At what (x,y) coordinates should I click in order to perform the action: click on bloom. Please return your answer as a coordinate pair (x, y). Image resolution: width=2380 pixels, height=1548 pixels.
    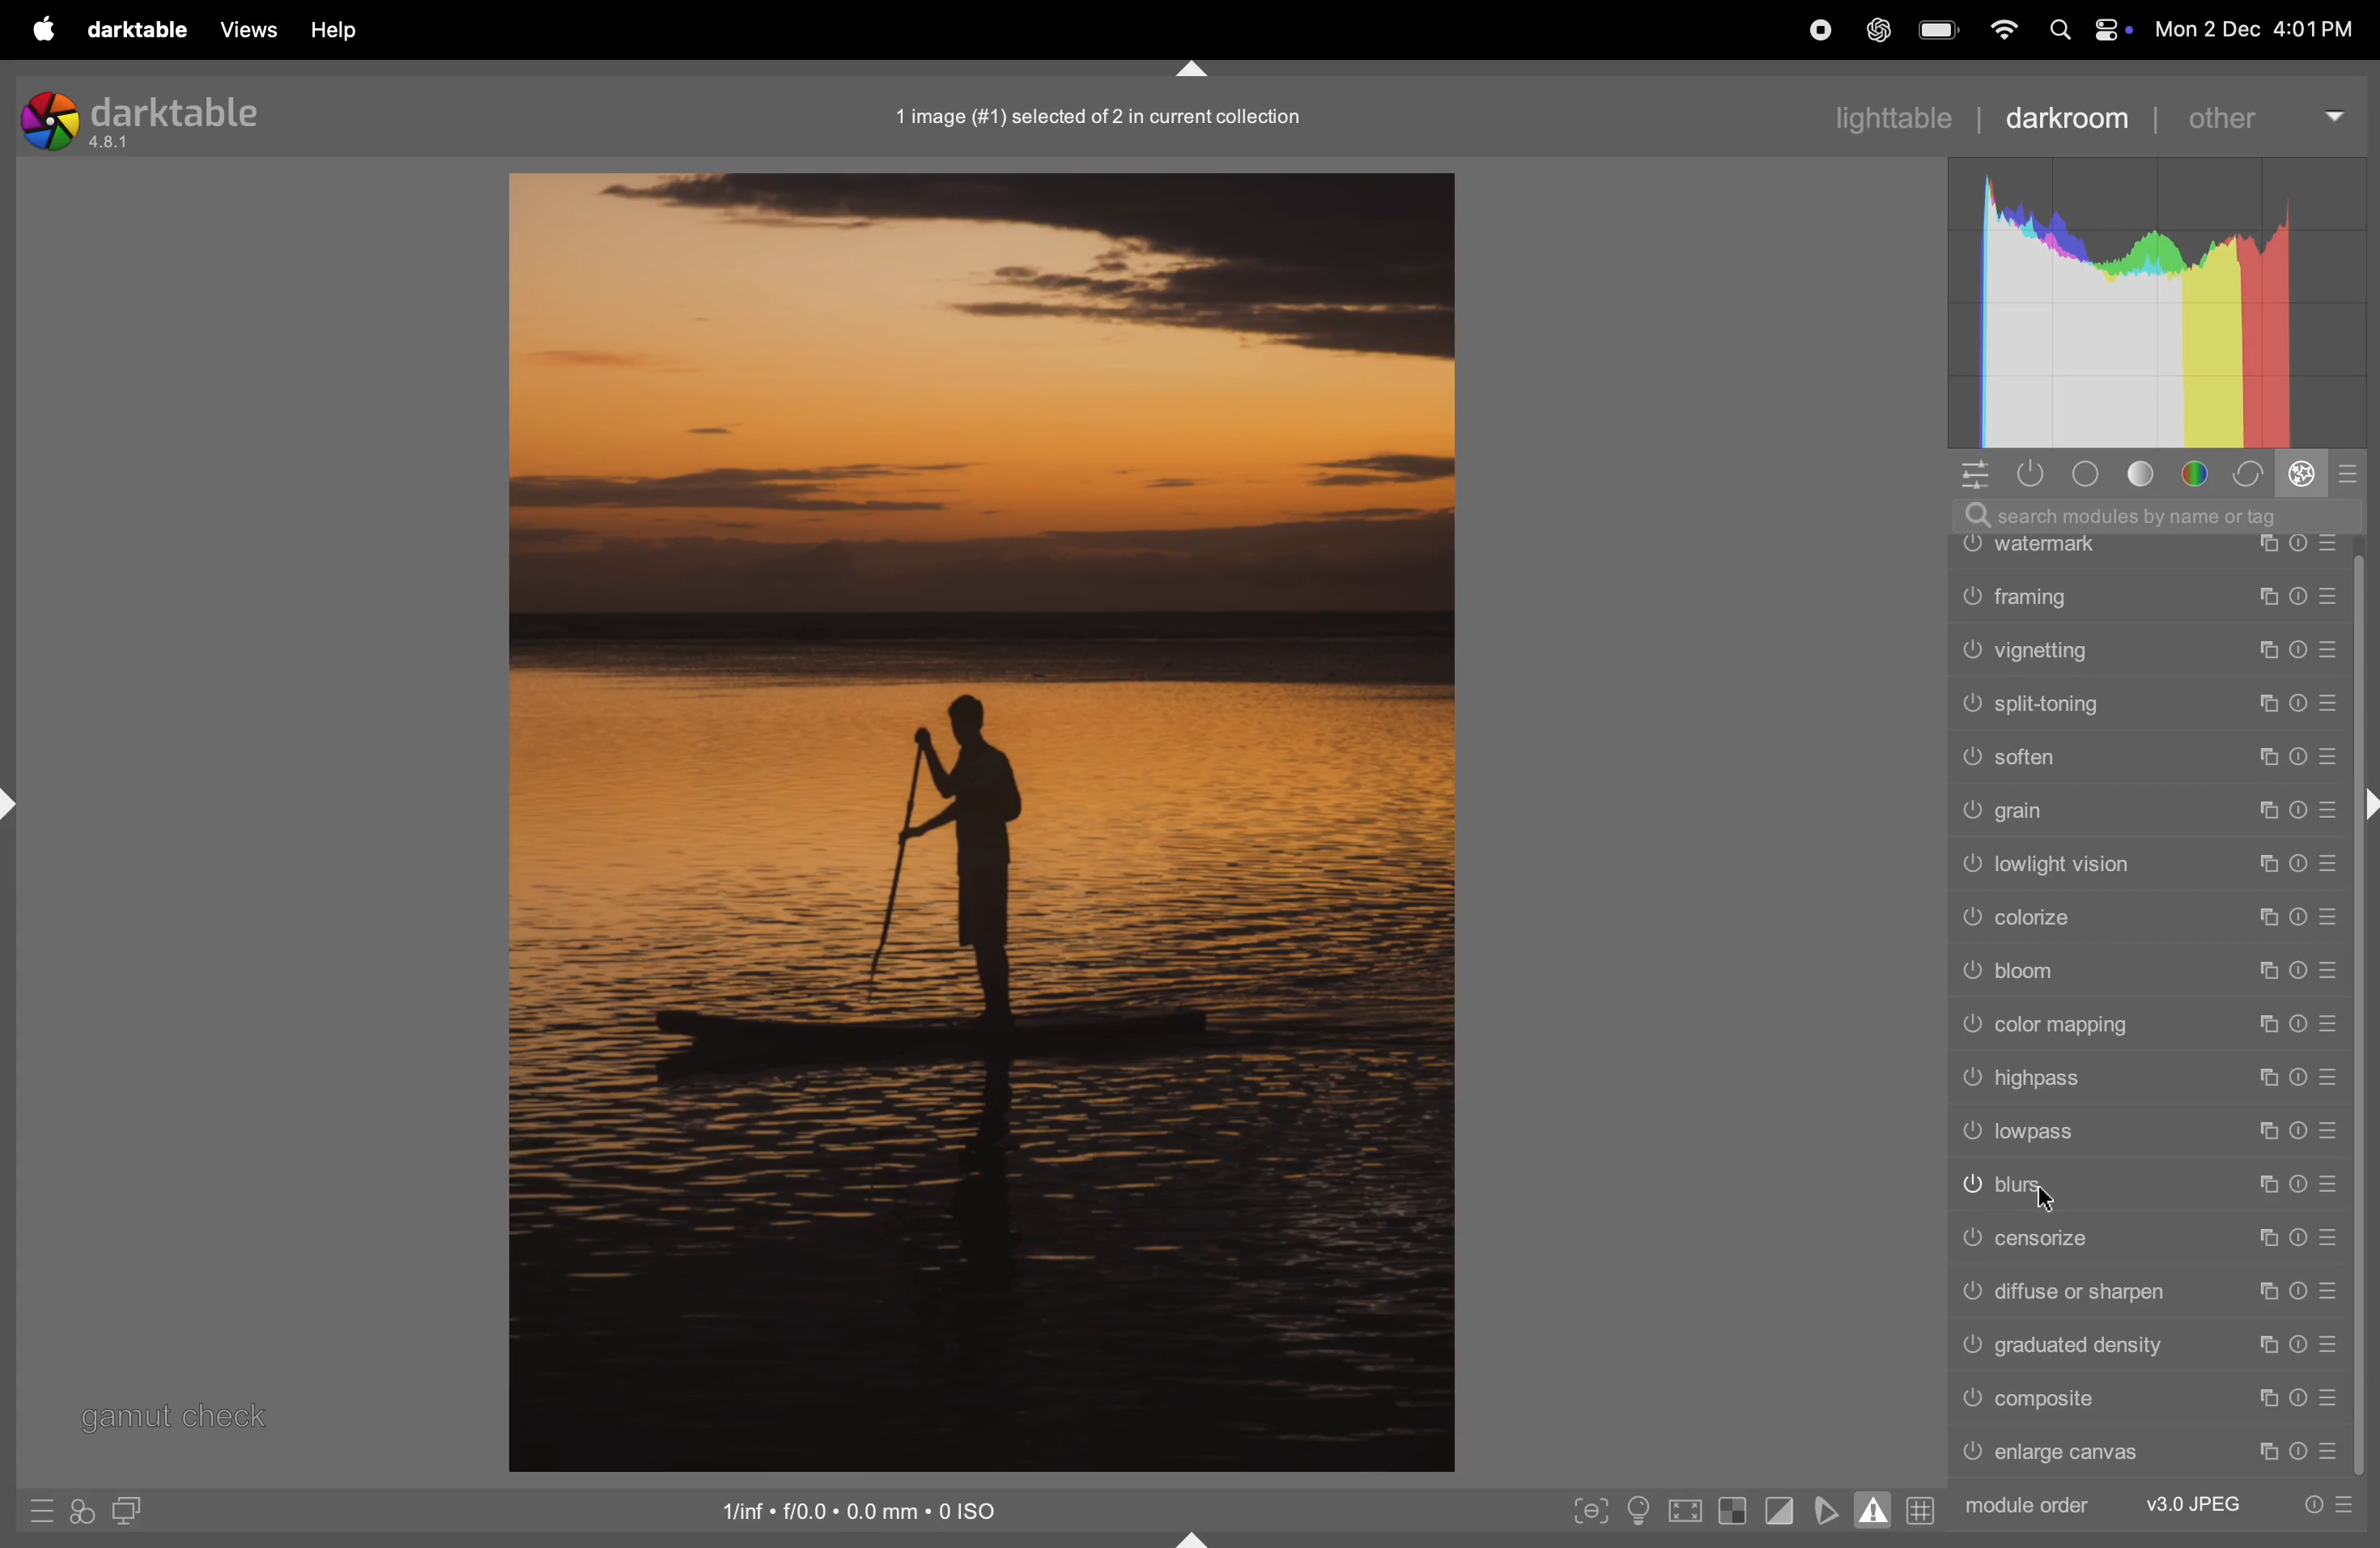
    Looking at the image, I should click on (2148, 970).